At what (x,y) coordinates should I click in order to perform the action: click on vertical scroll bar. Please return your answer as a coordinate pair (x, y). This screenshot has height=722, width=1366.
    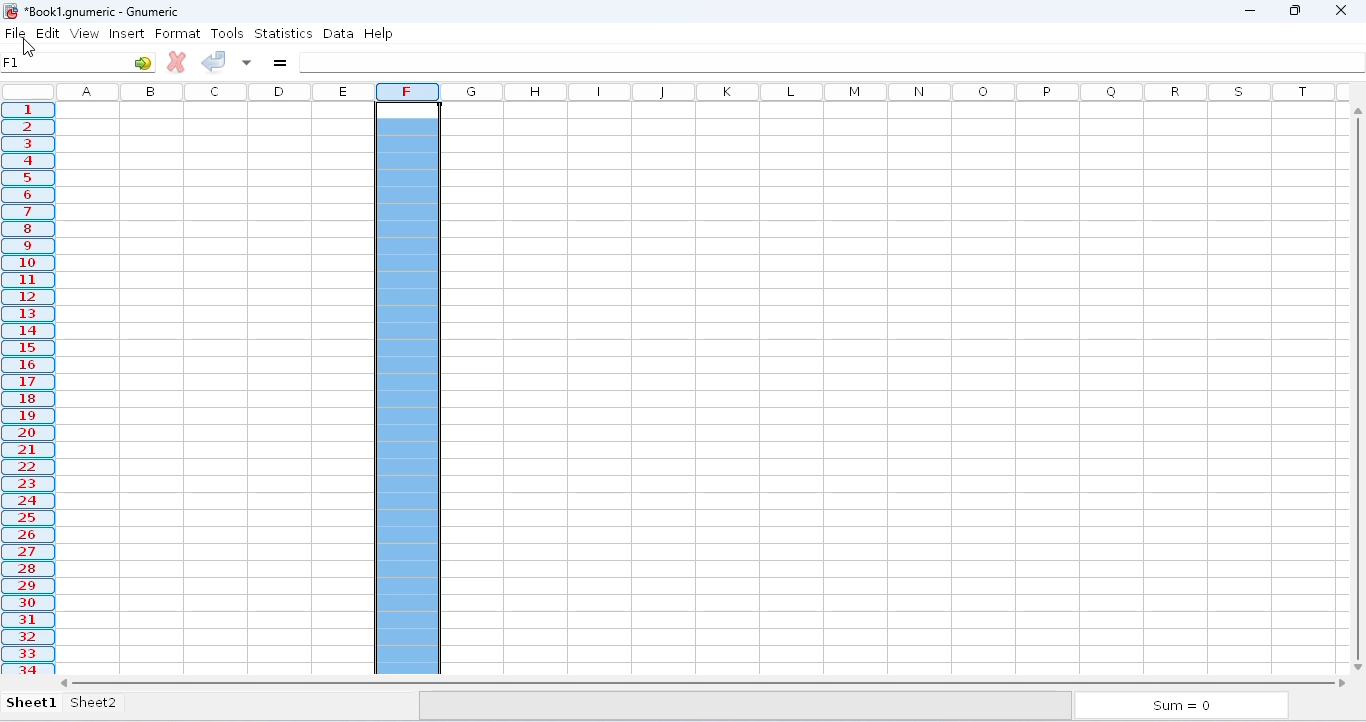
    Looking at the image, I should click on (1357, 385).